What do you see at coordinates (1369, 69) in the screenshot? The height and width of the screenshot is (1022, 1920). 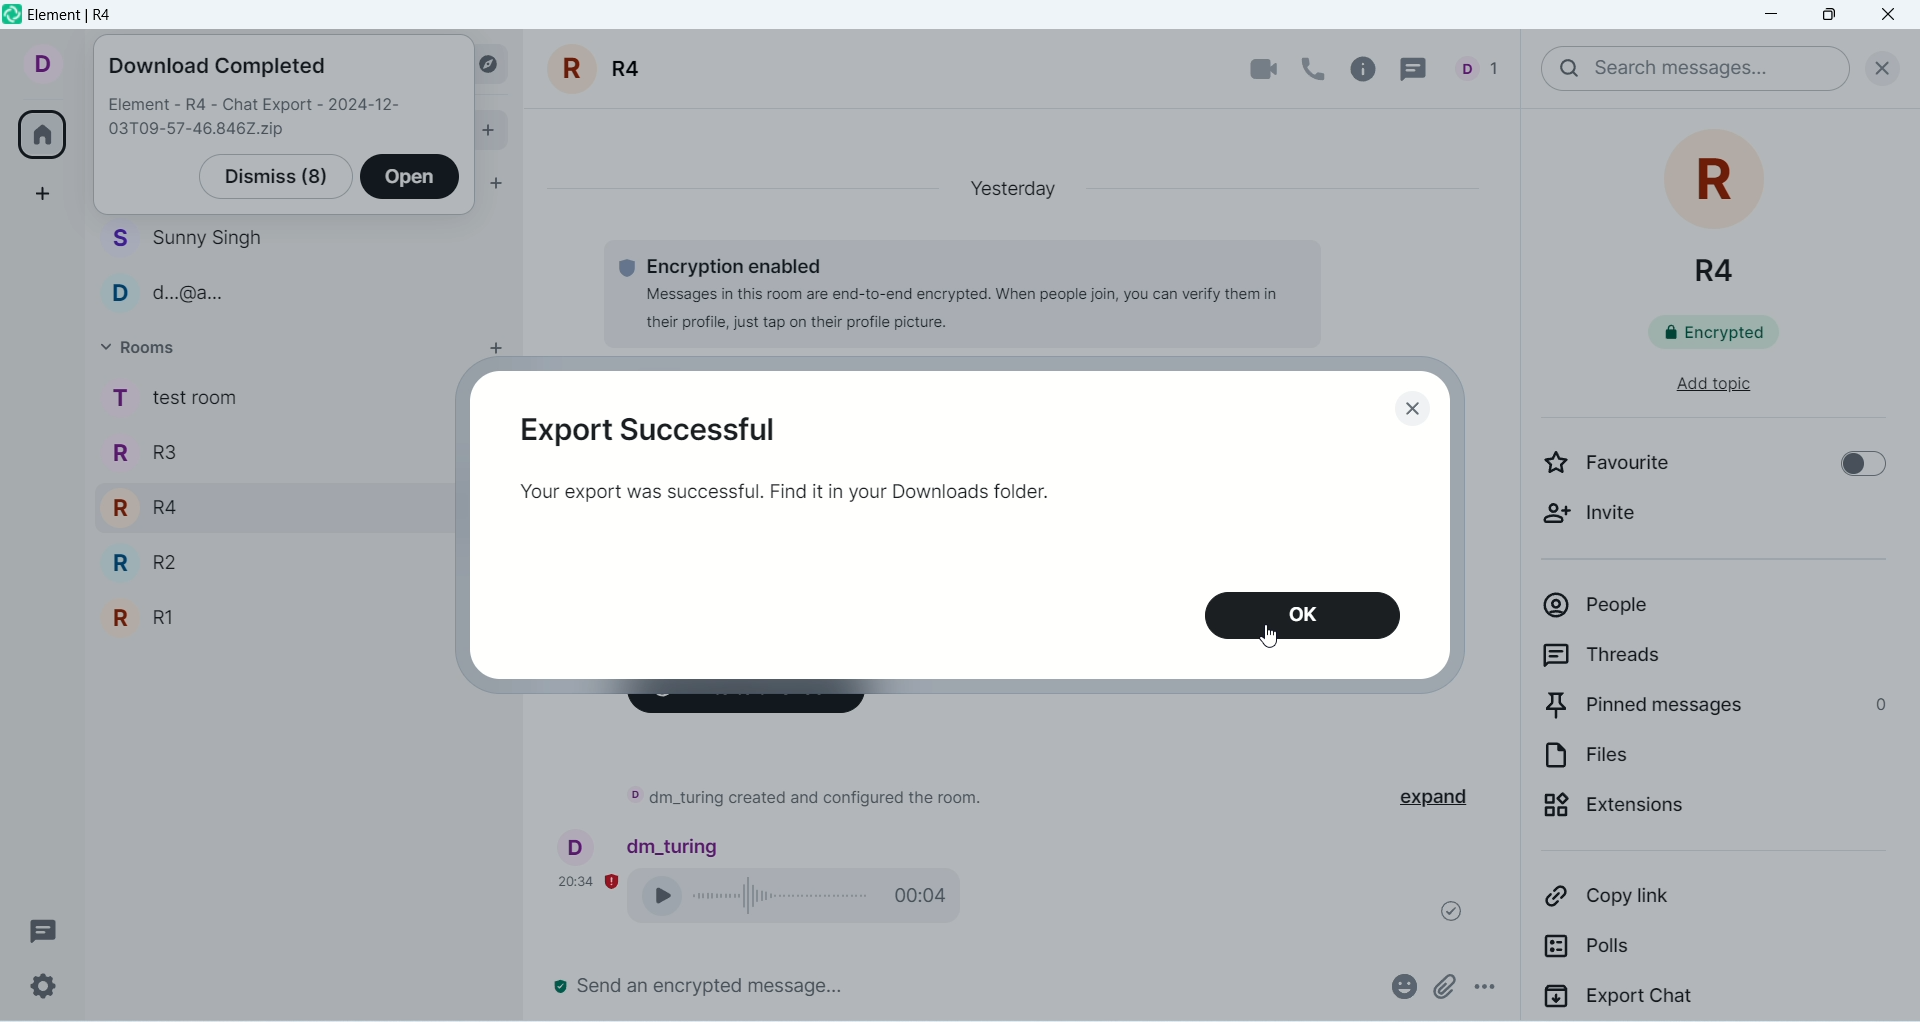 I see `room info` at bounding box center [1369, 69].